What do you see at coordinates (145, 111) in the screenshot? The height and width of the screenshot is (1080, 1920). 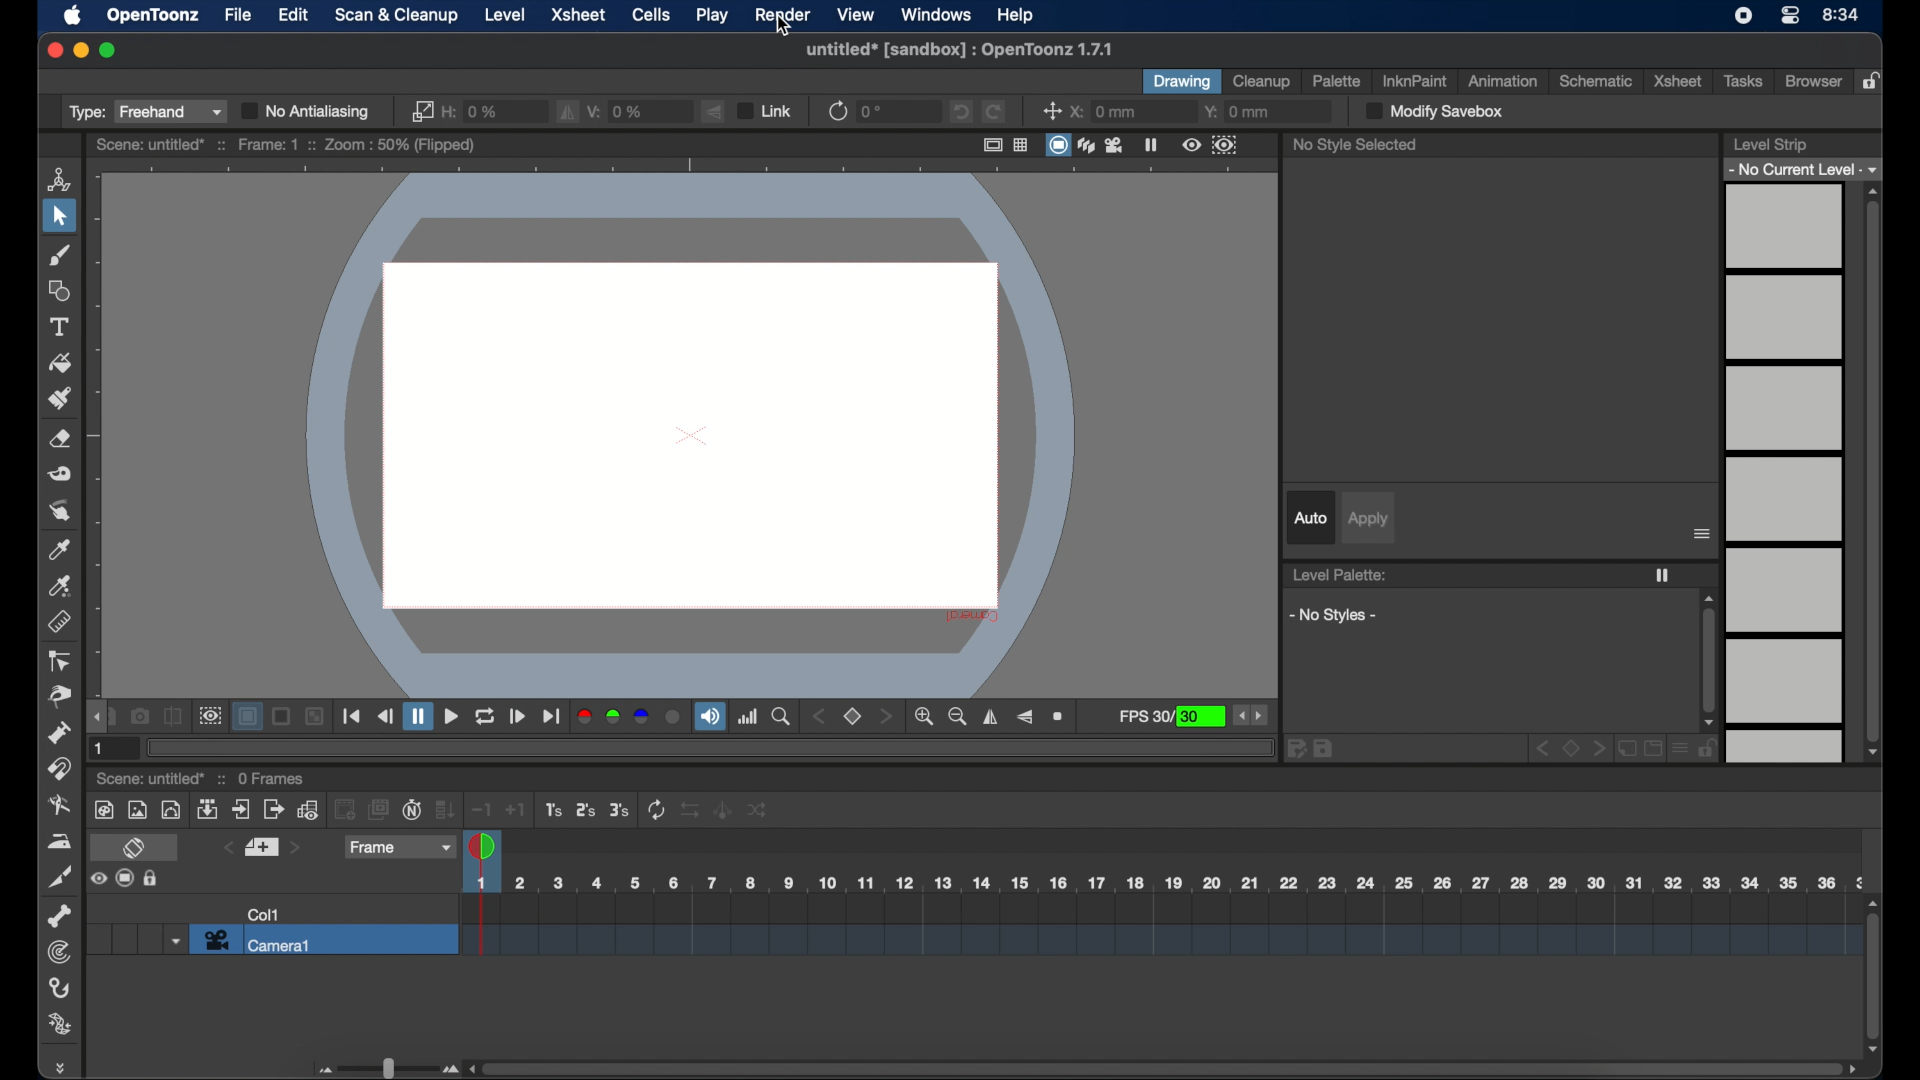 I see `type` at bounding box center [145, 111].